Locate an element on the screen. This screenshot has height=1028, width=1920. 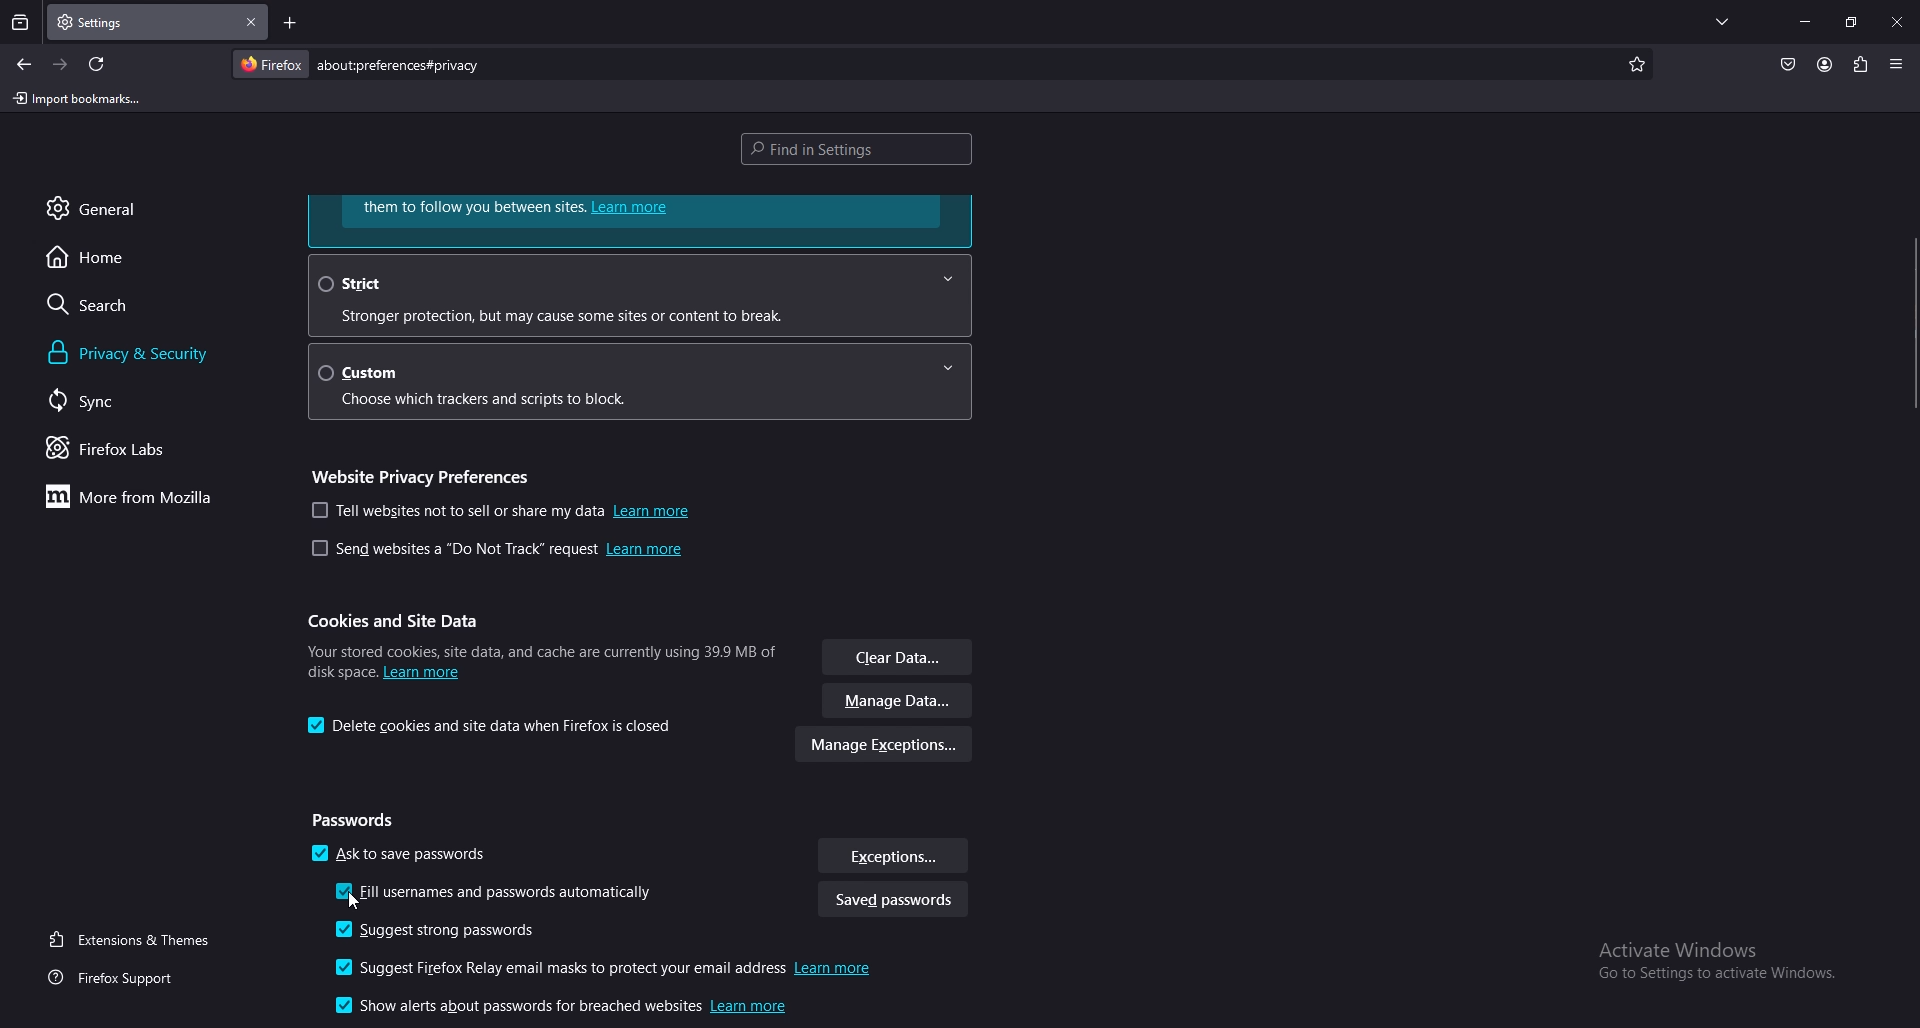
ask to save pass is located at coordinates (402, 857).